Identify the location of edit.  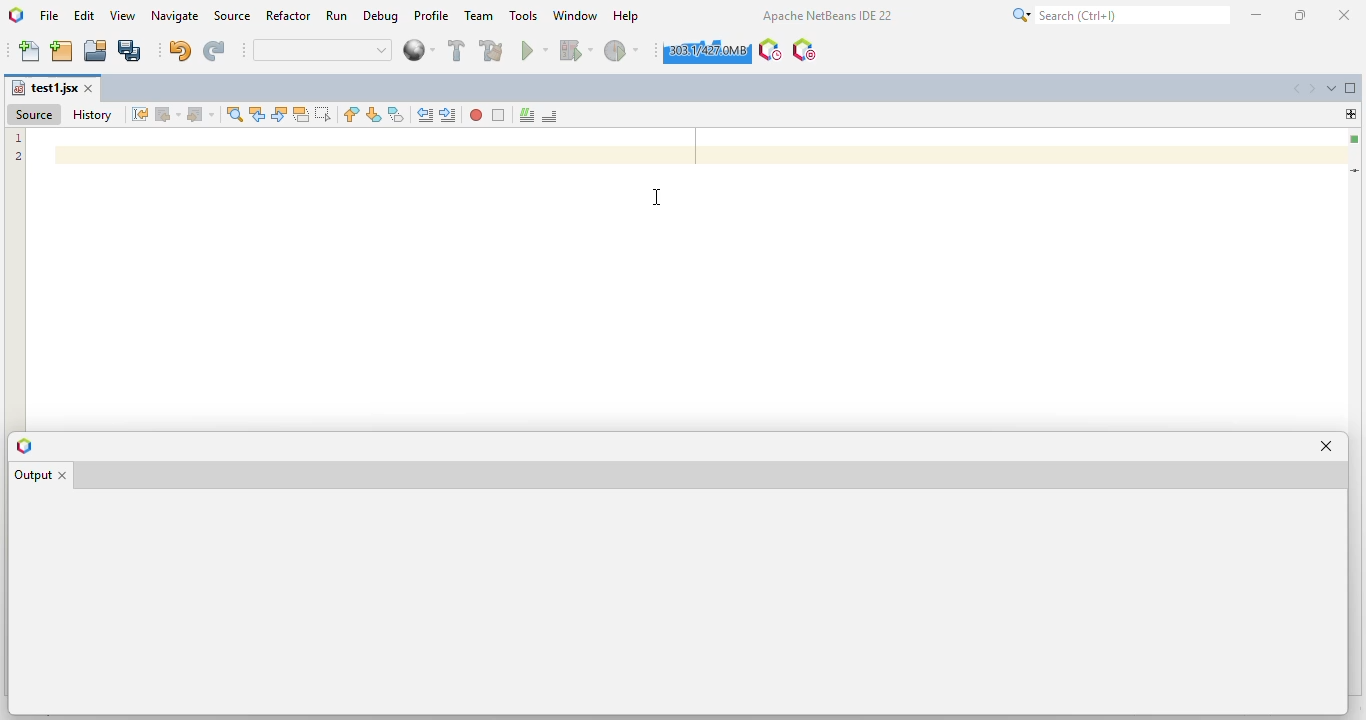
(85, 15).